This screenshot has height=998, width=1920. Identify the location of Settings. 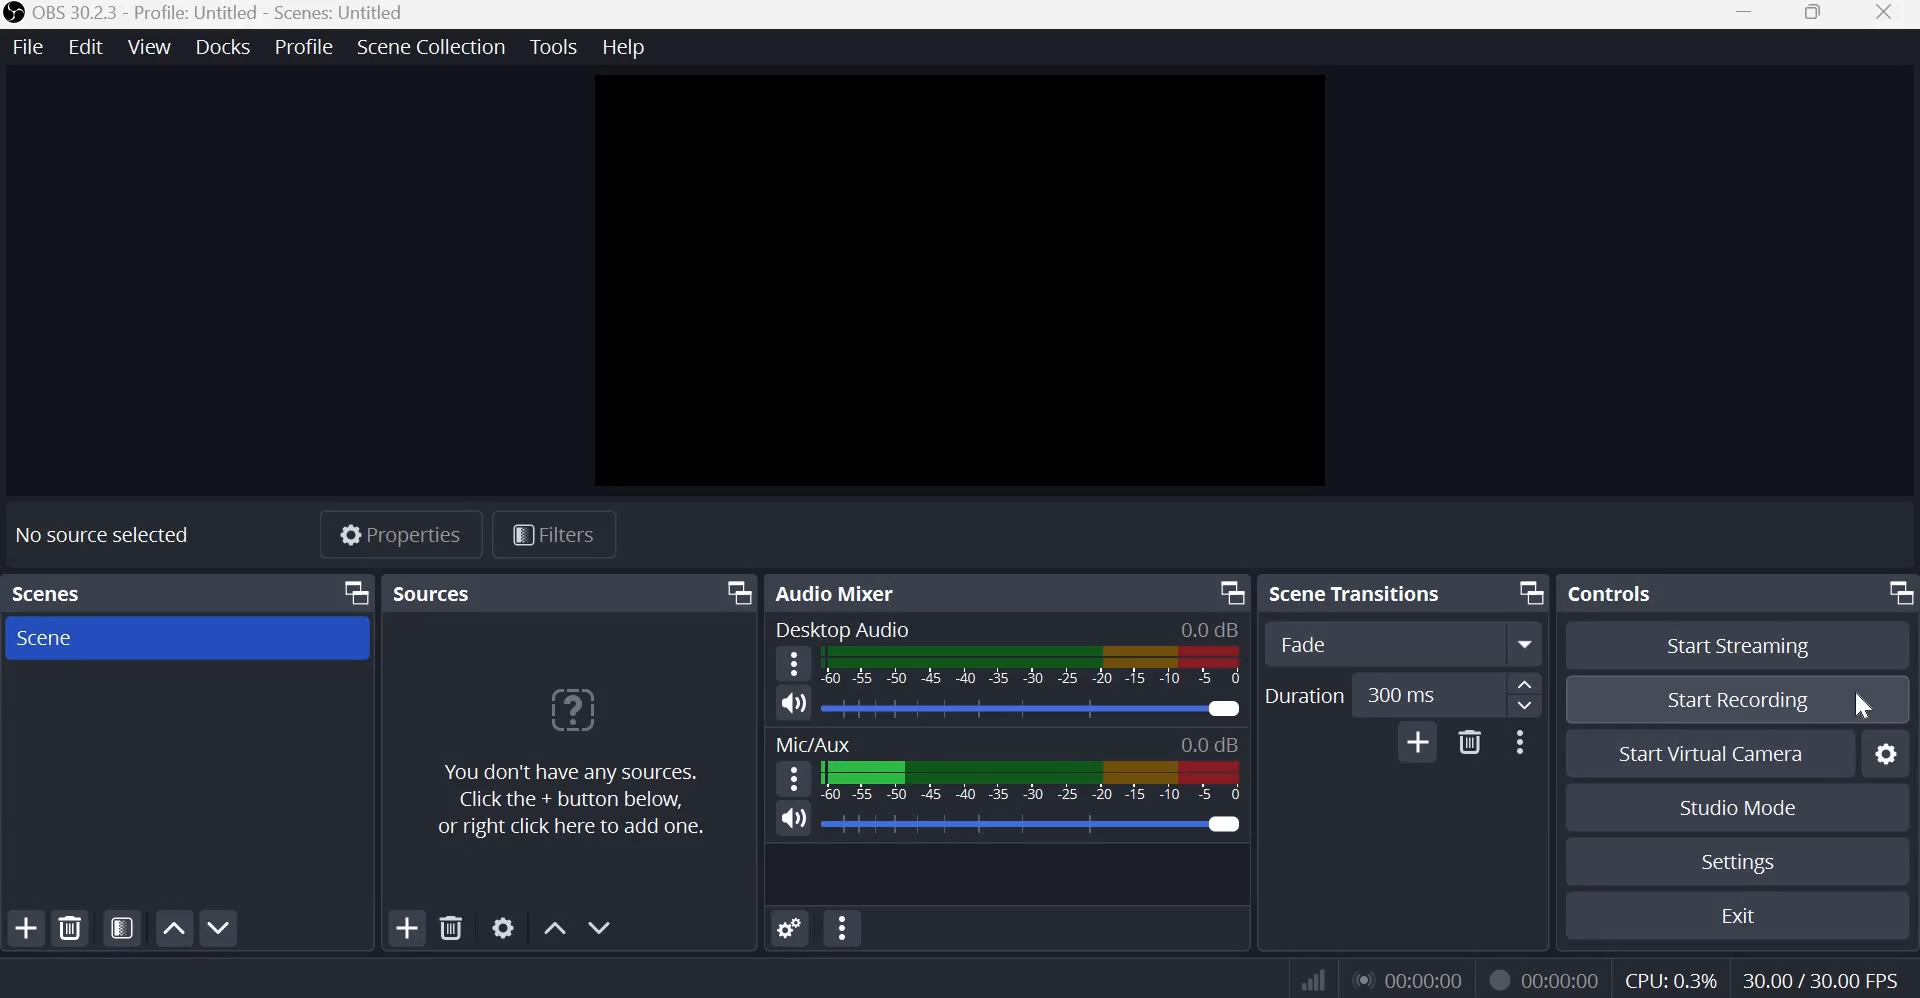
(1732, 863).